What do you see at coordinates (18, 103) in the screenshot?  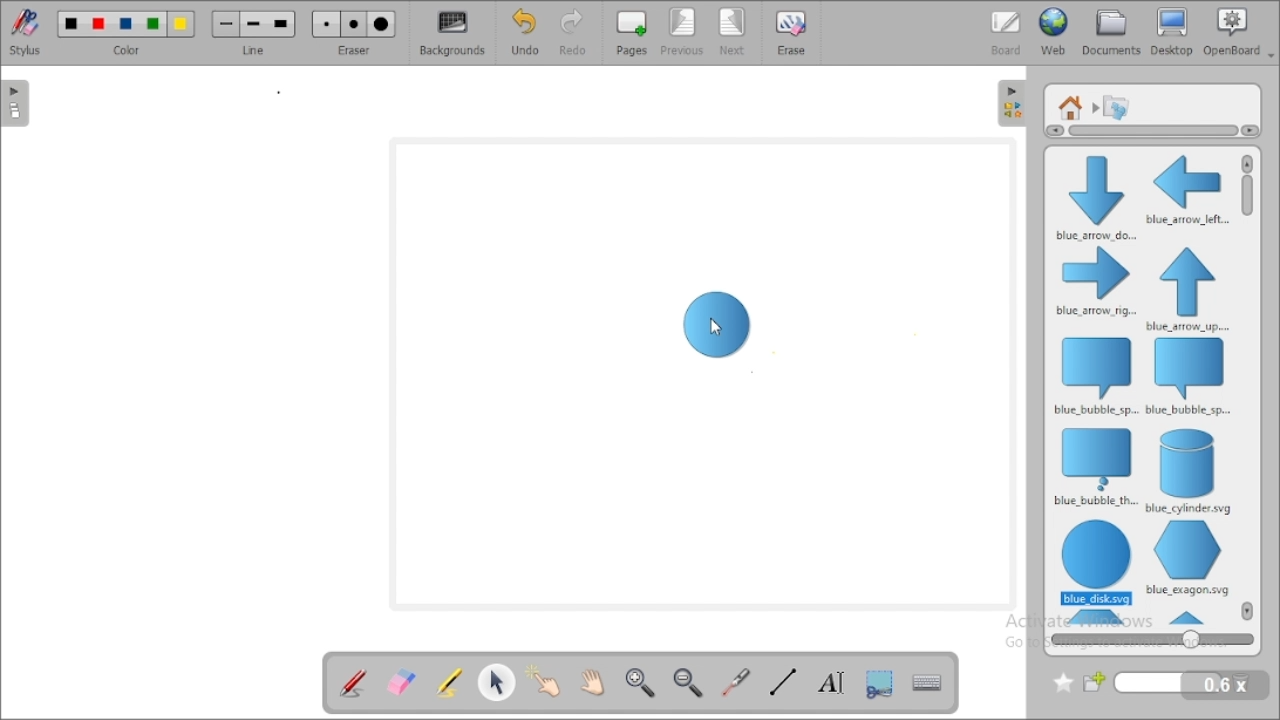 I see `pages pane` at bounding box center [18, 103].